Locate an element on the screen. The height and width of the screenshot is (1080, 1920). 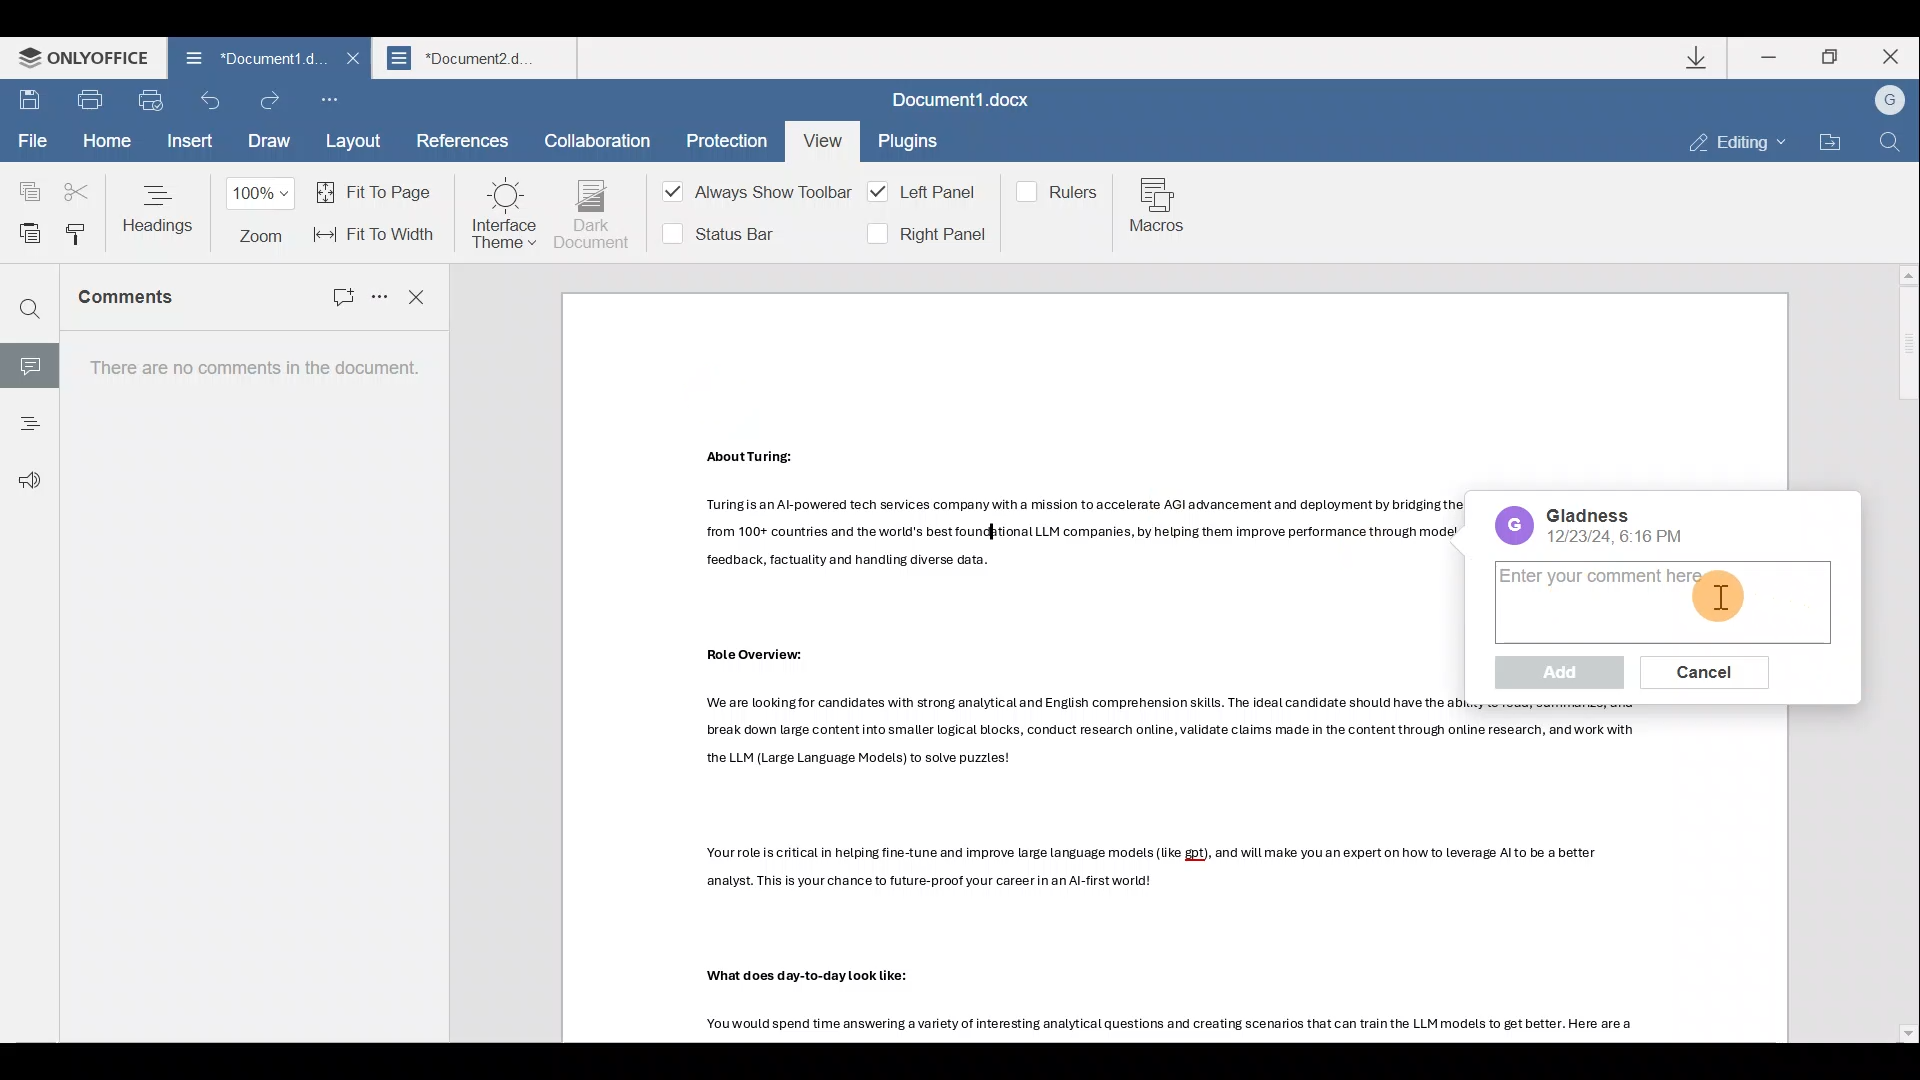
Add comment is located at coordinates (330, 292).